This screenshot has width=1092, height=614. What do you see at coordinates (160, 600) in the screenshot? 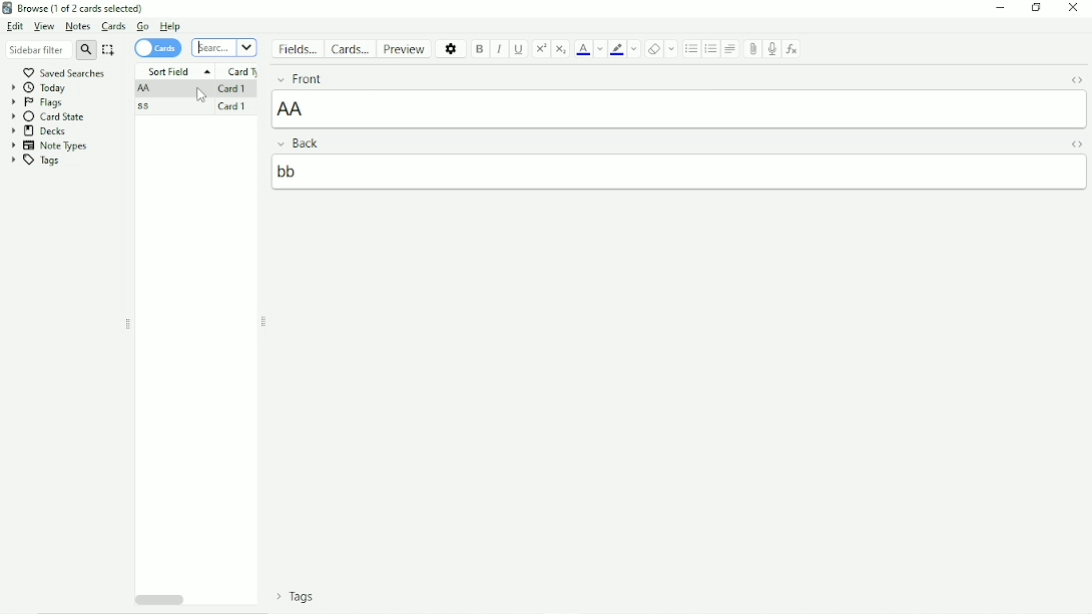
I see `Horizontal scrollbar` at bounding box center [160, 600].